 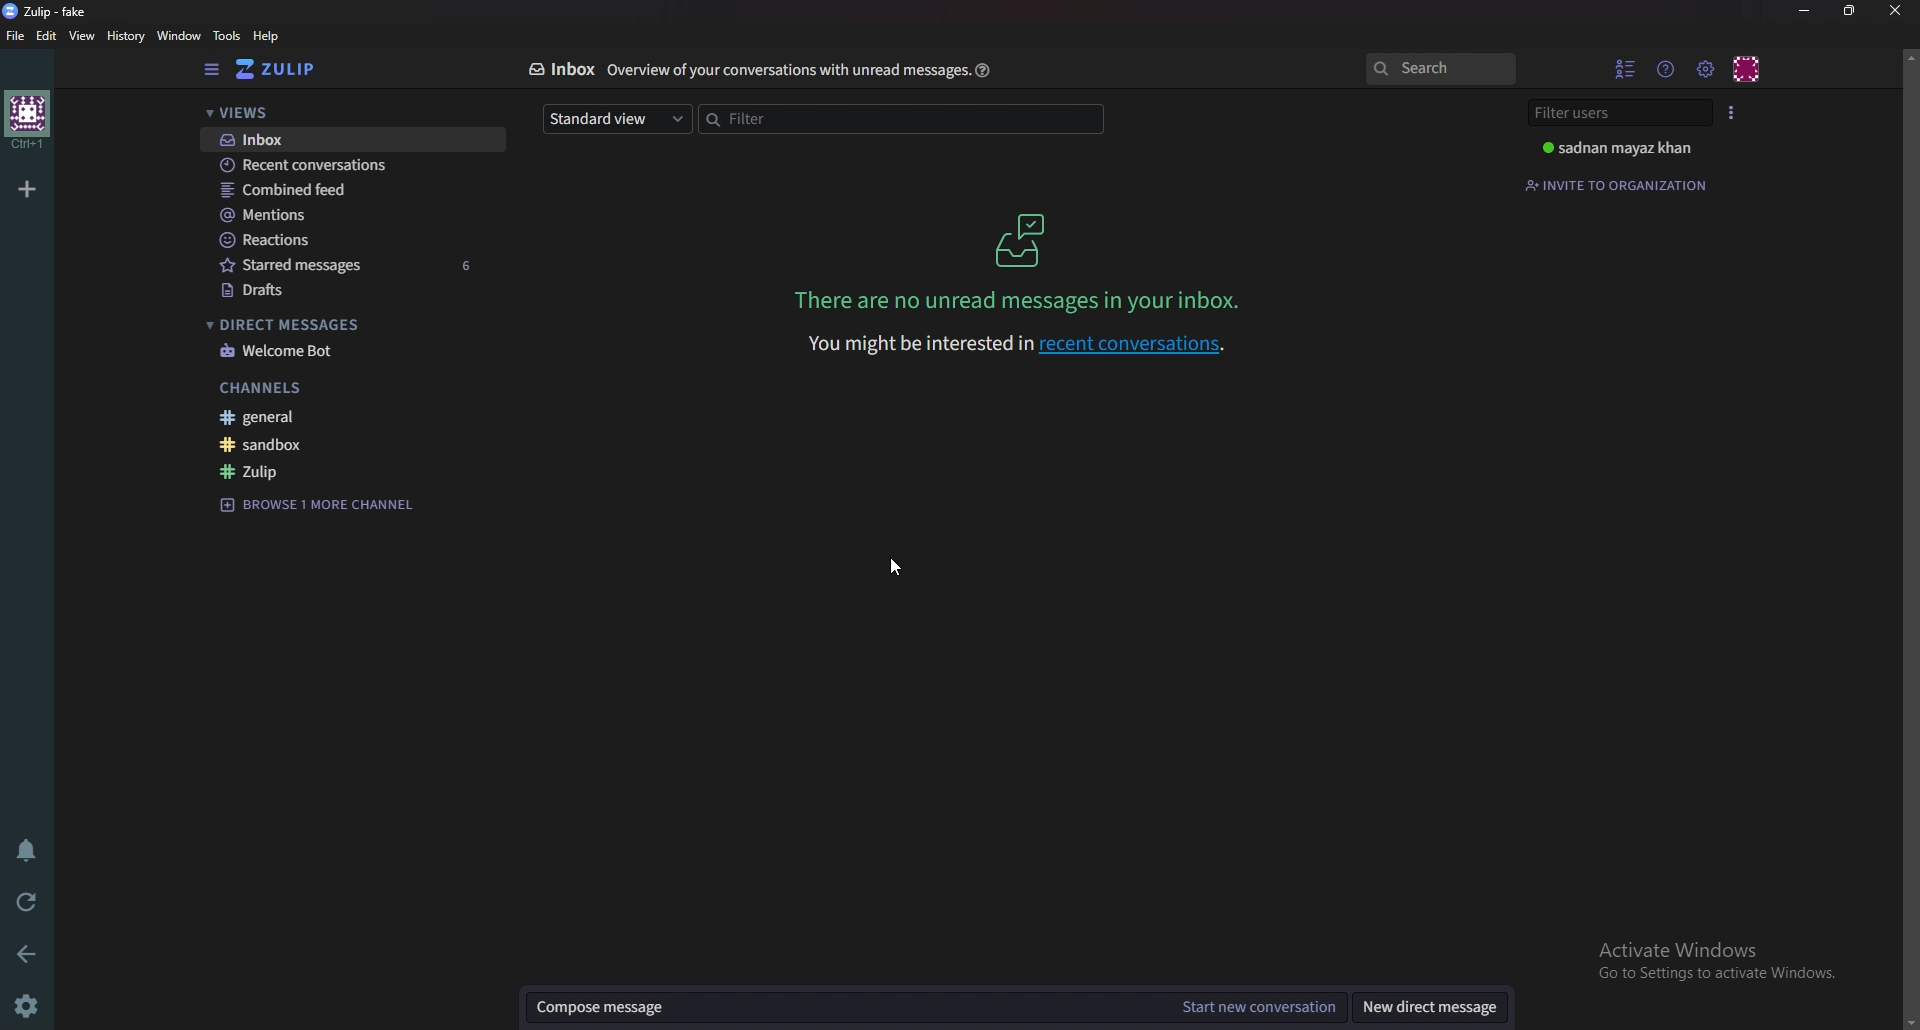 What do you see at coordinates (366, 389) in the screenshot?
I see `Channels` at bounding box center [366, 389].